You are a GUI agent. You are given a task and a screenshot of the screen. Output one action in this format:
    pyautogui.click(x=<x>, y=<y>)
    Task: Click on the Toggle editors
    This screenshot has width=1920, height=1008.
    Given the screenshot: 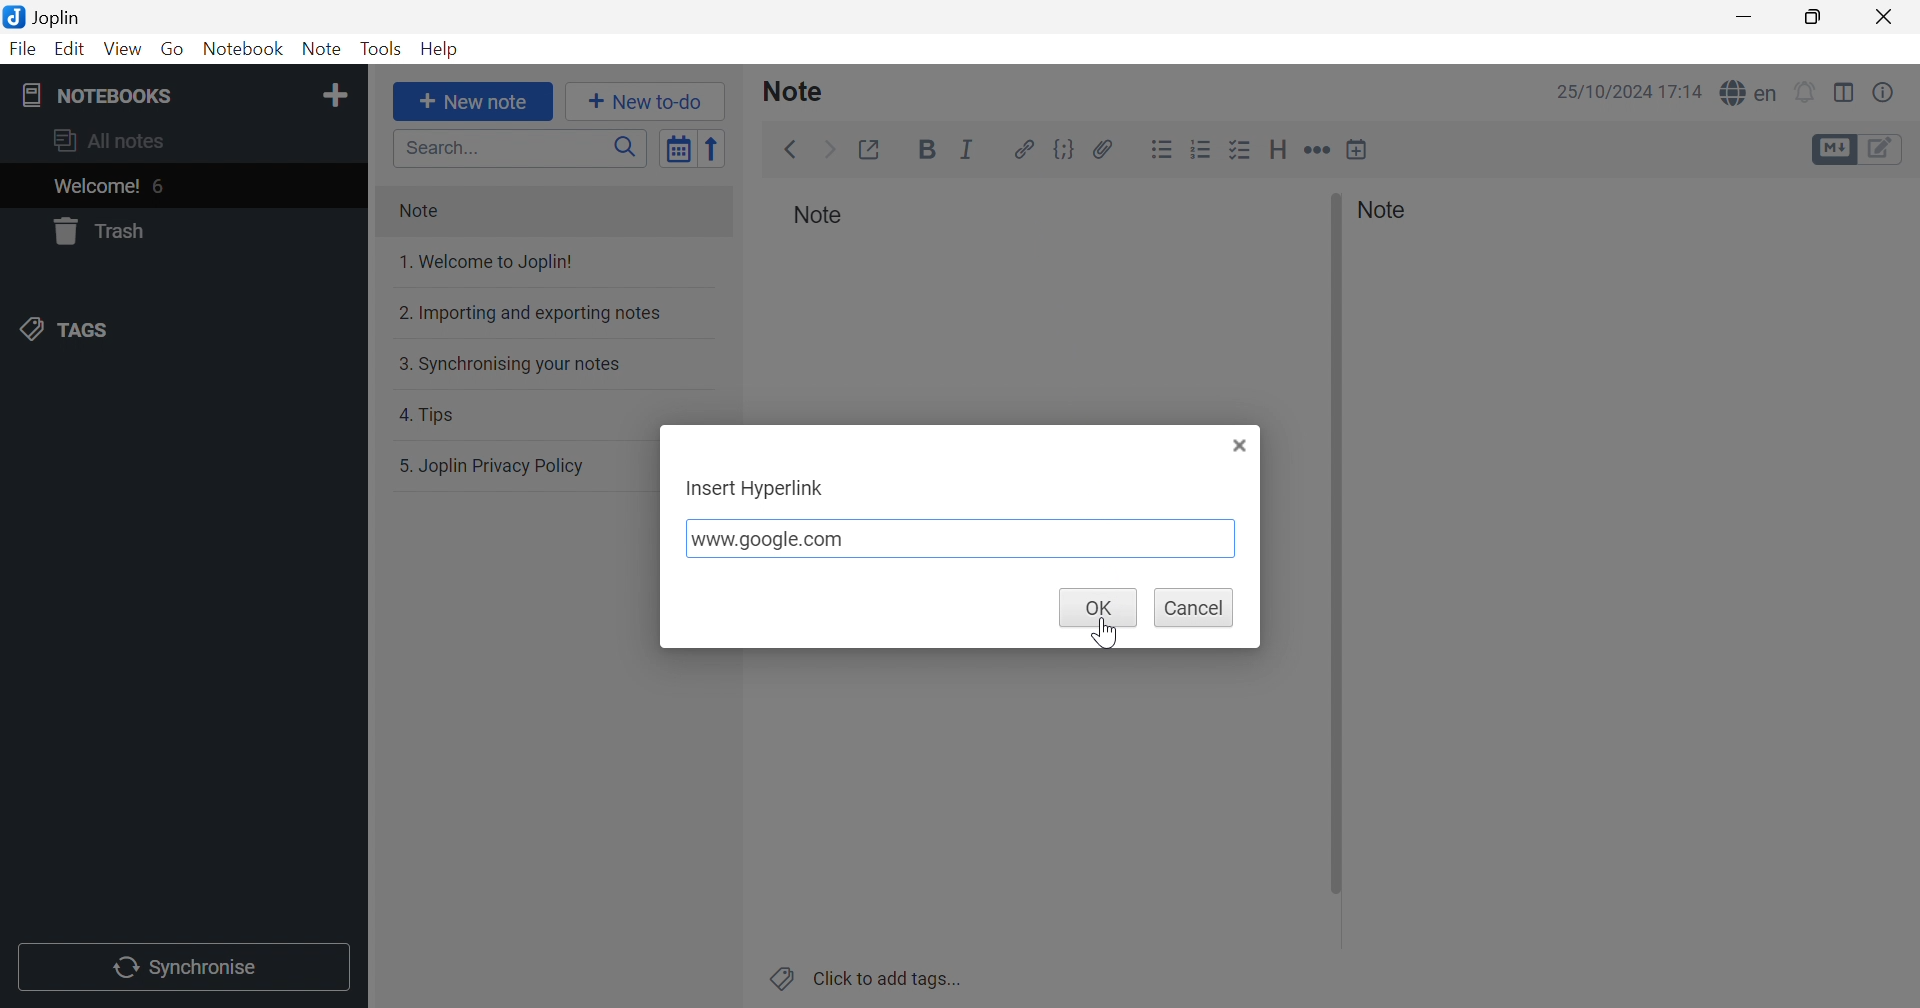 What is the action you would take?
    pyautogui.click(x=1883, y=150)
    